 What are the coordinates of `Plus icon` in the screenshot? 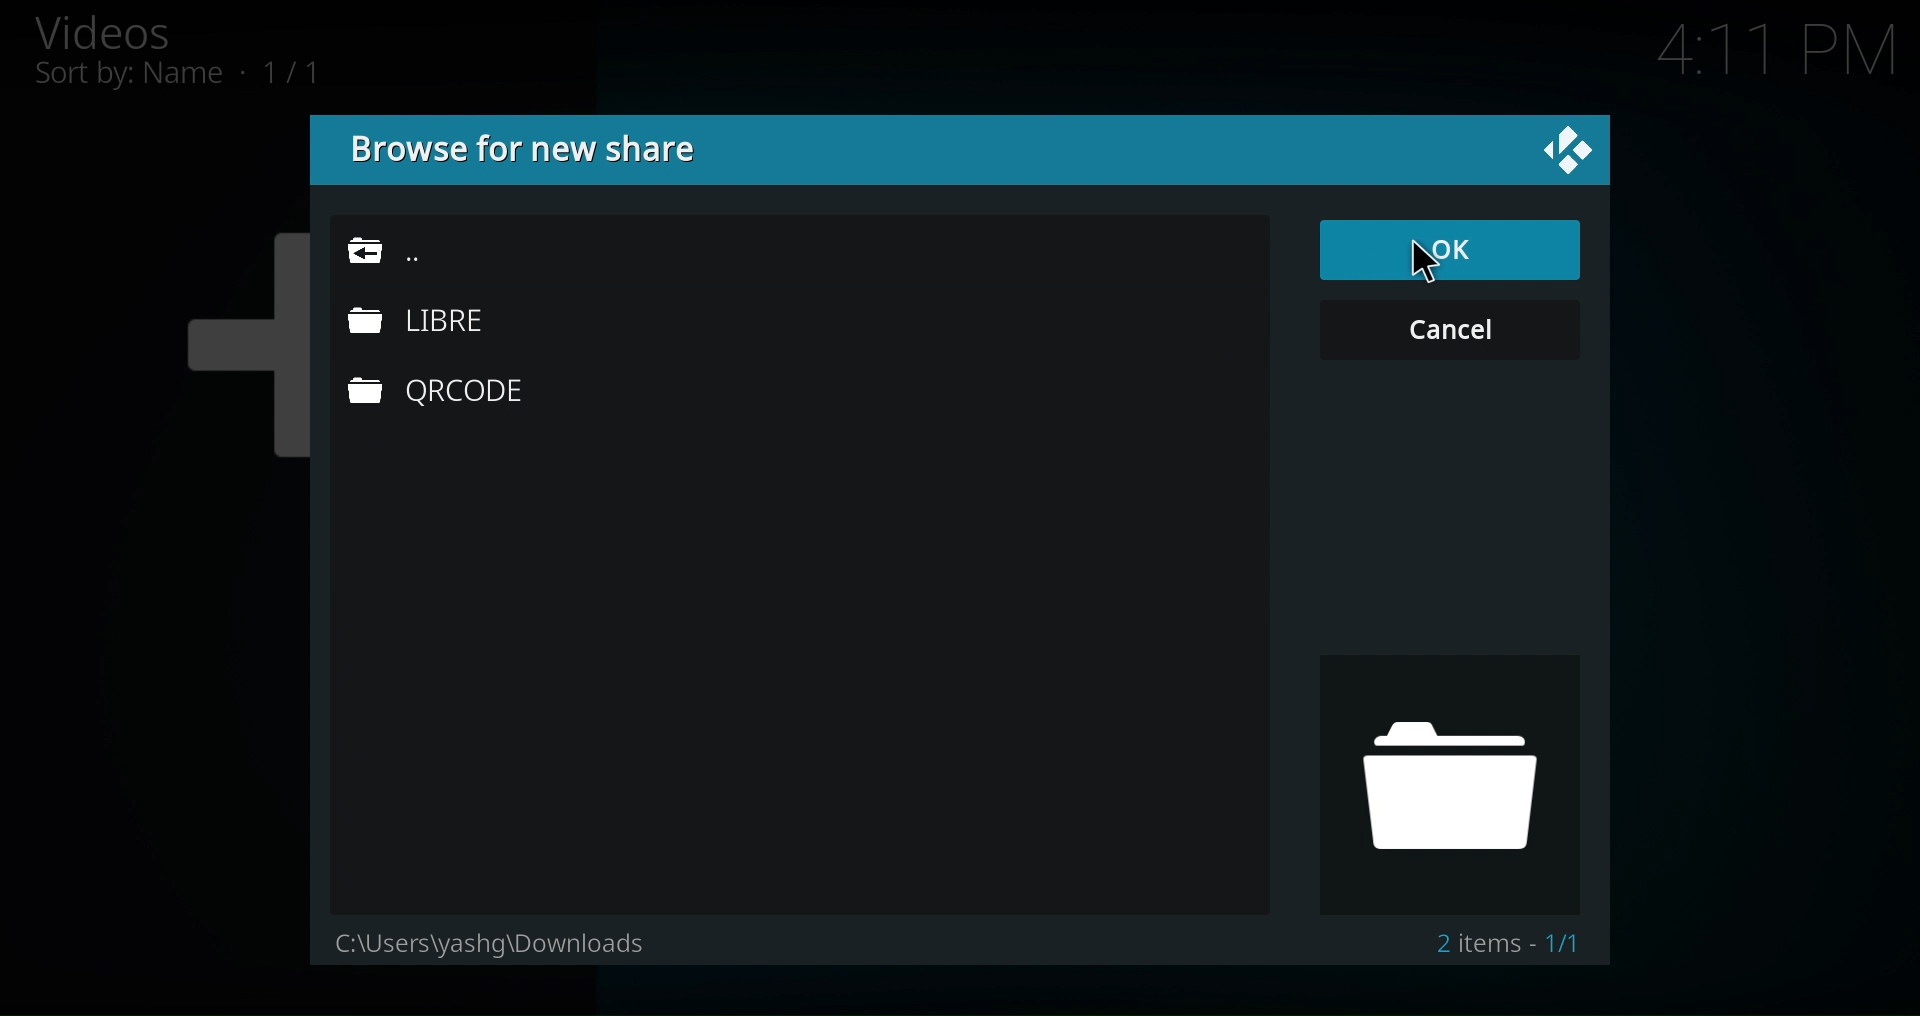 It's located at (214, 342).